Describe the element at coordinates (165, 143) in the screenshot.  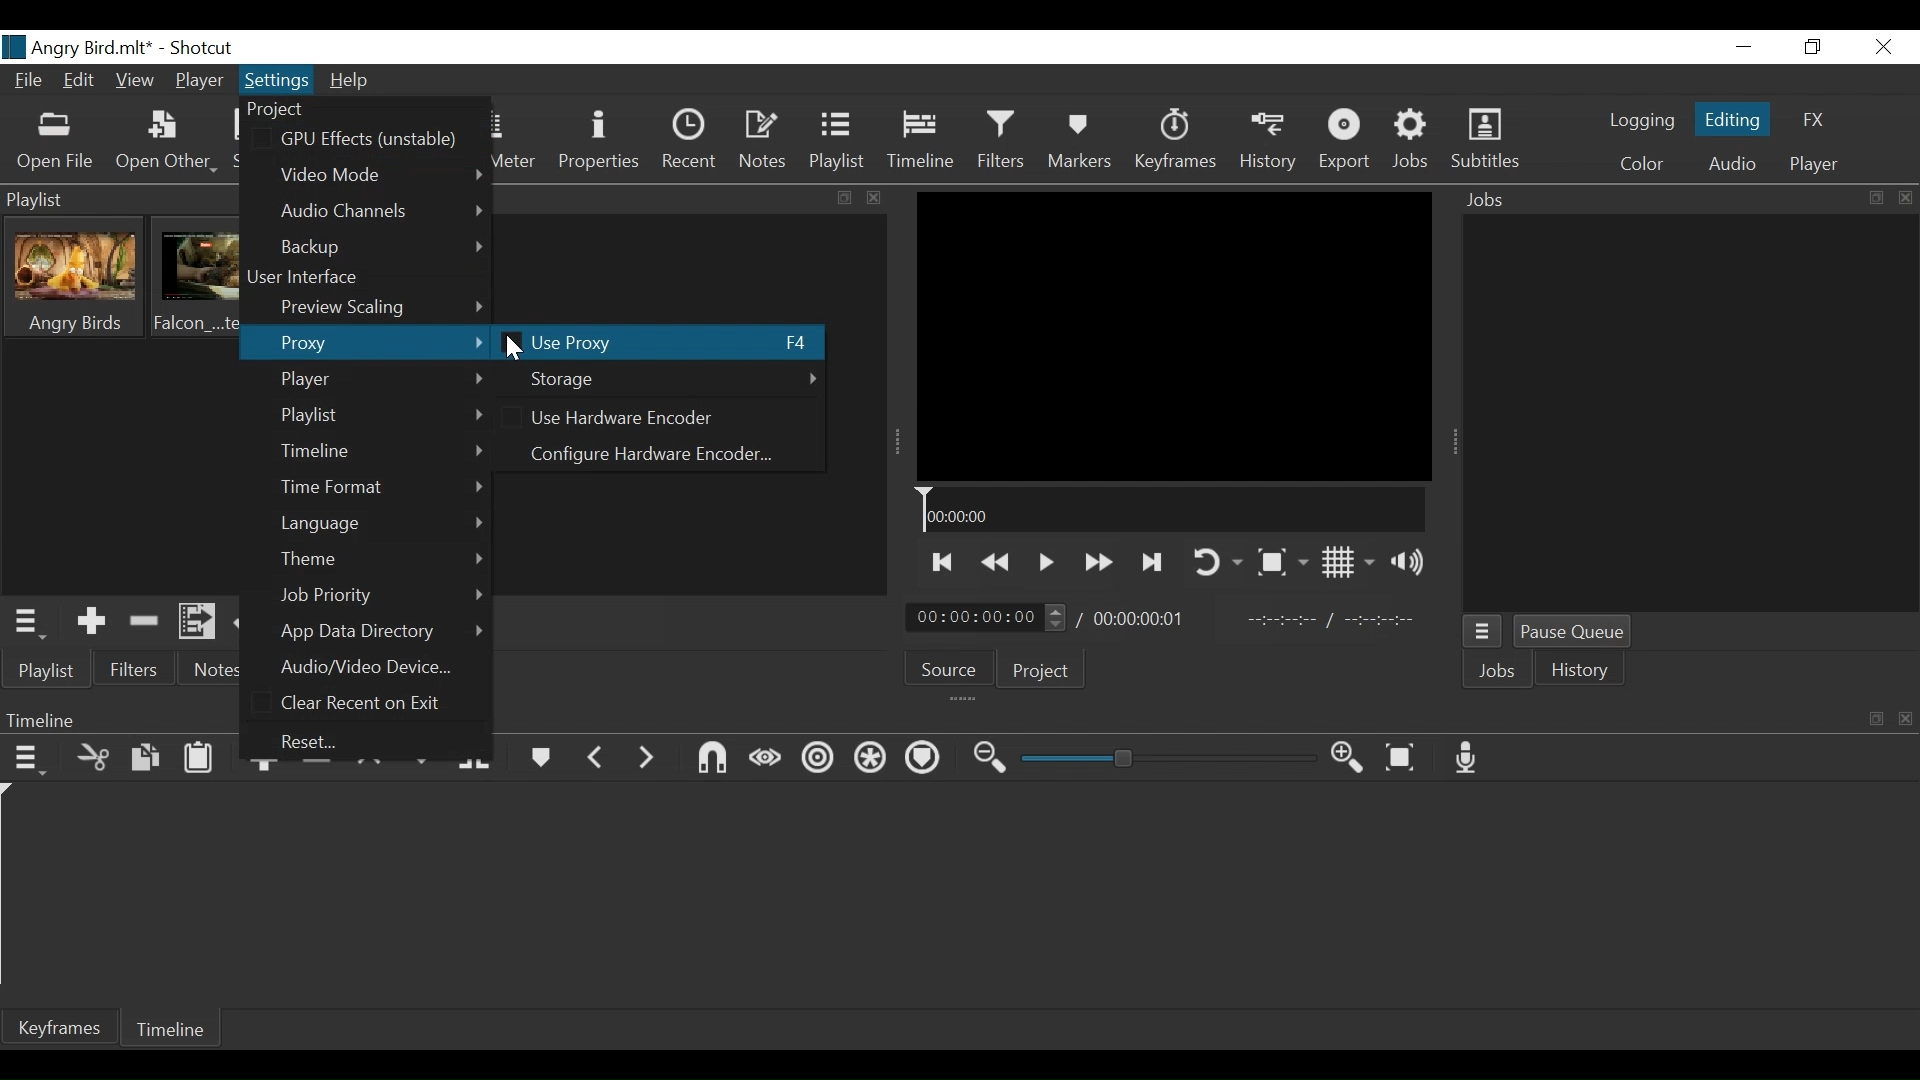
I see `Open Other` at that location.